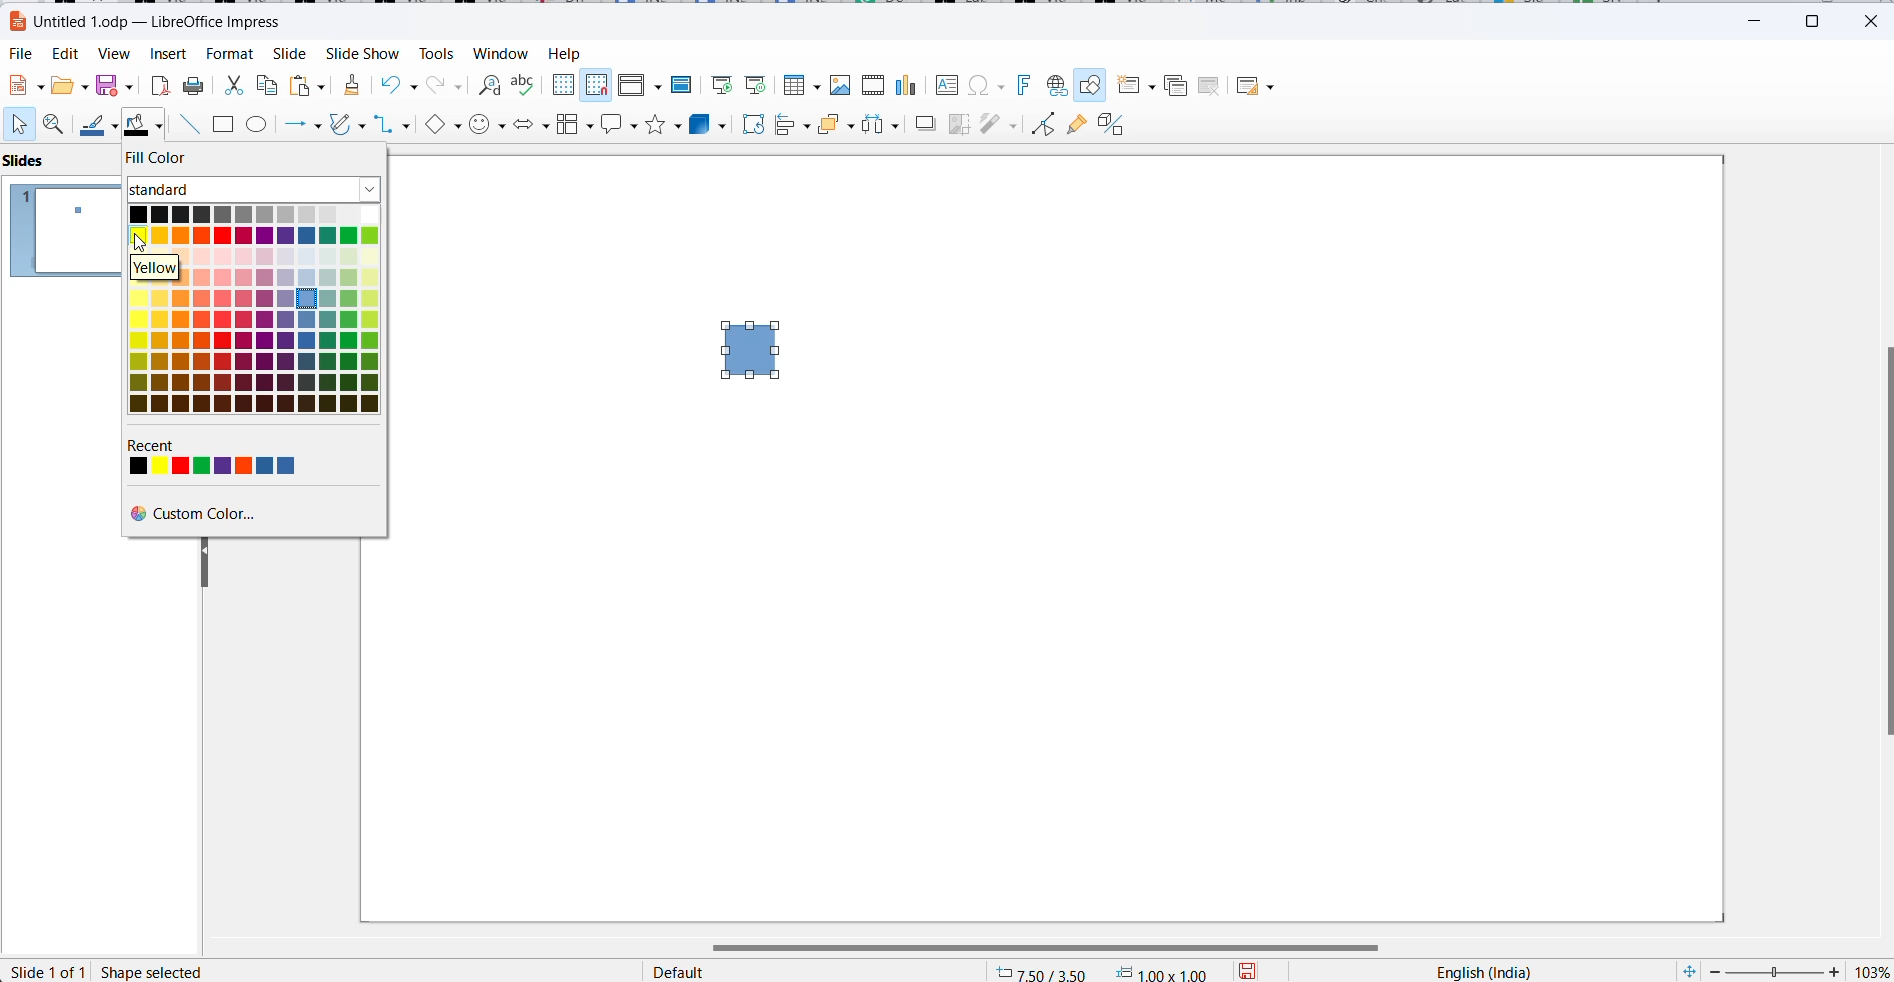 This screenshot has width=1894, height=982. I want to click on Snap to grid, so click(597, 85).